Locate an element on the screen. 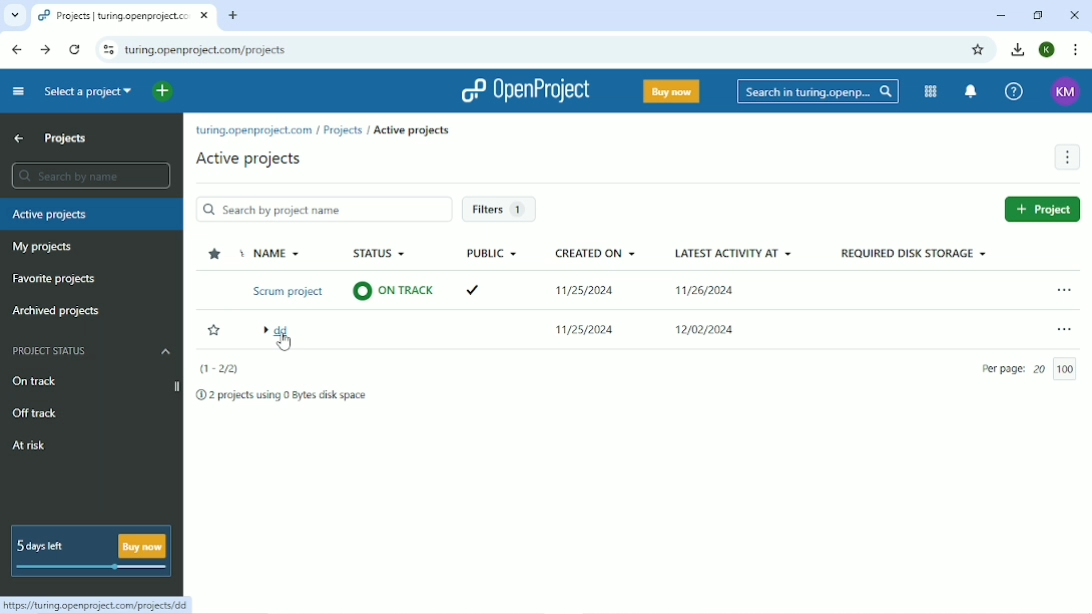  Name is located at coordinates (291, 296).